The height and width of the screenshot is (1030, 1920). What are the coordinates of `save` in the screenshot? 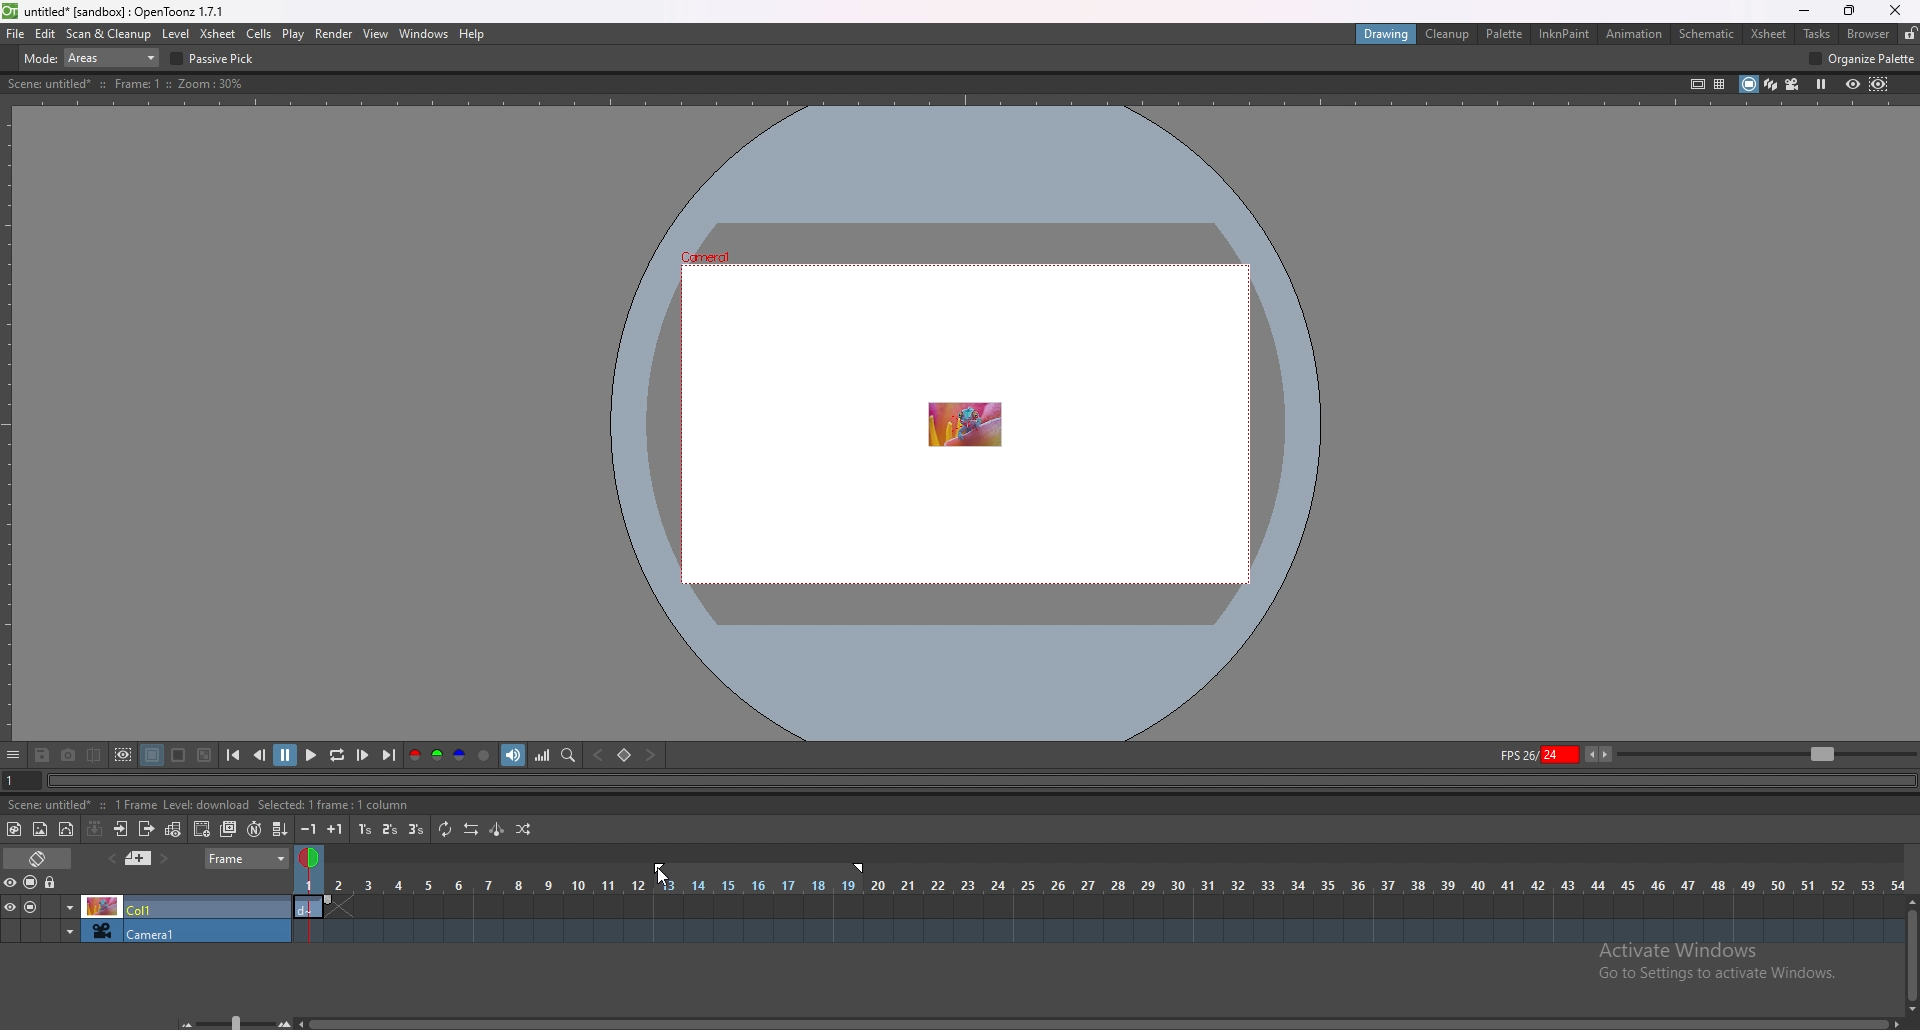 It's located at (42, 756).